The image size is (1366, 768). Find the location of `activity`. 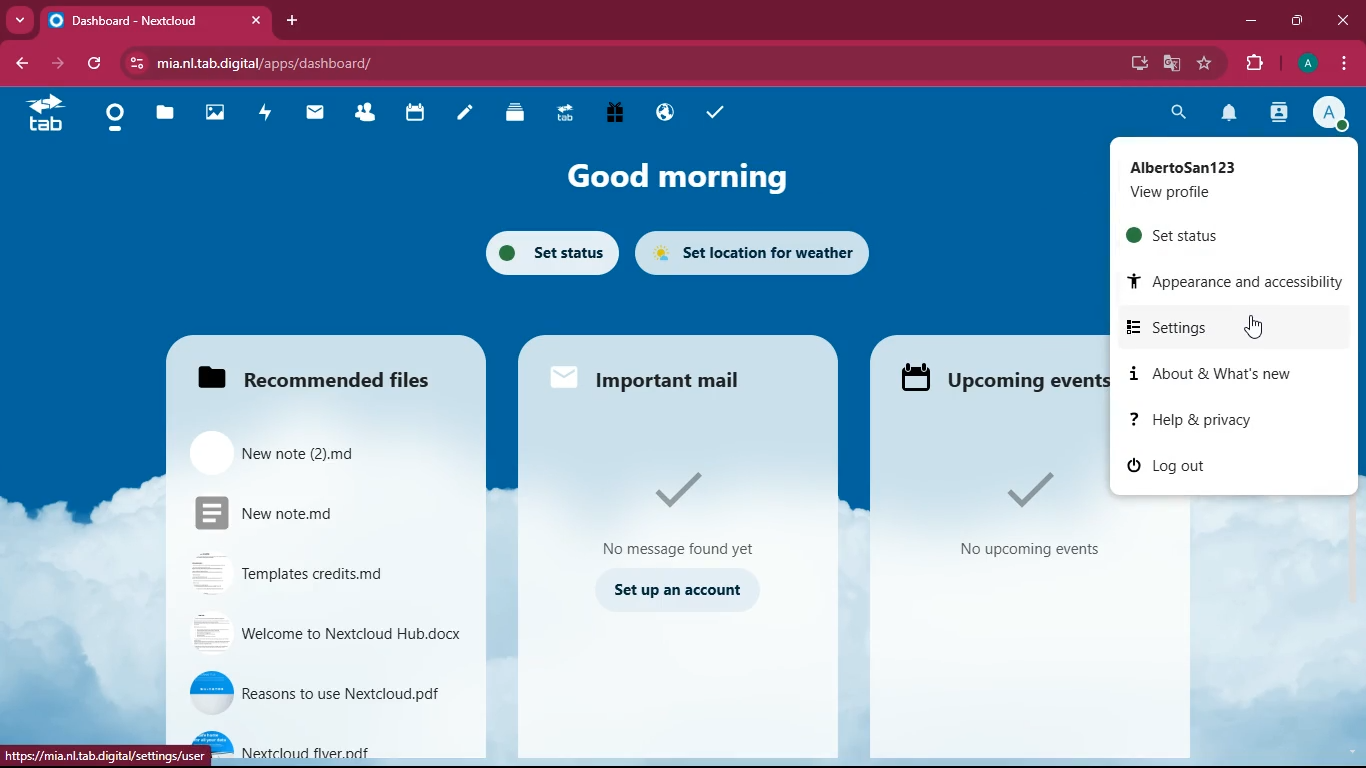

activity is located at coordinates (1280, 114).